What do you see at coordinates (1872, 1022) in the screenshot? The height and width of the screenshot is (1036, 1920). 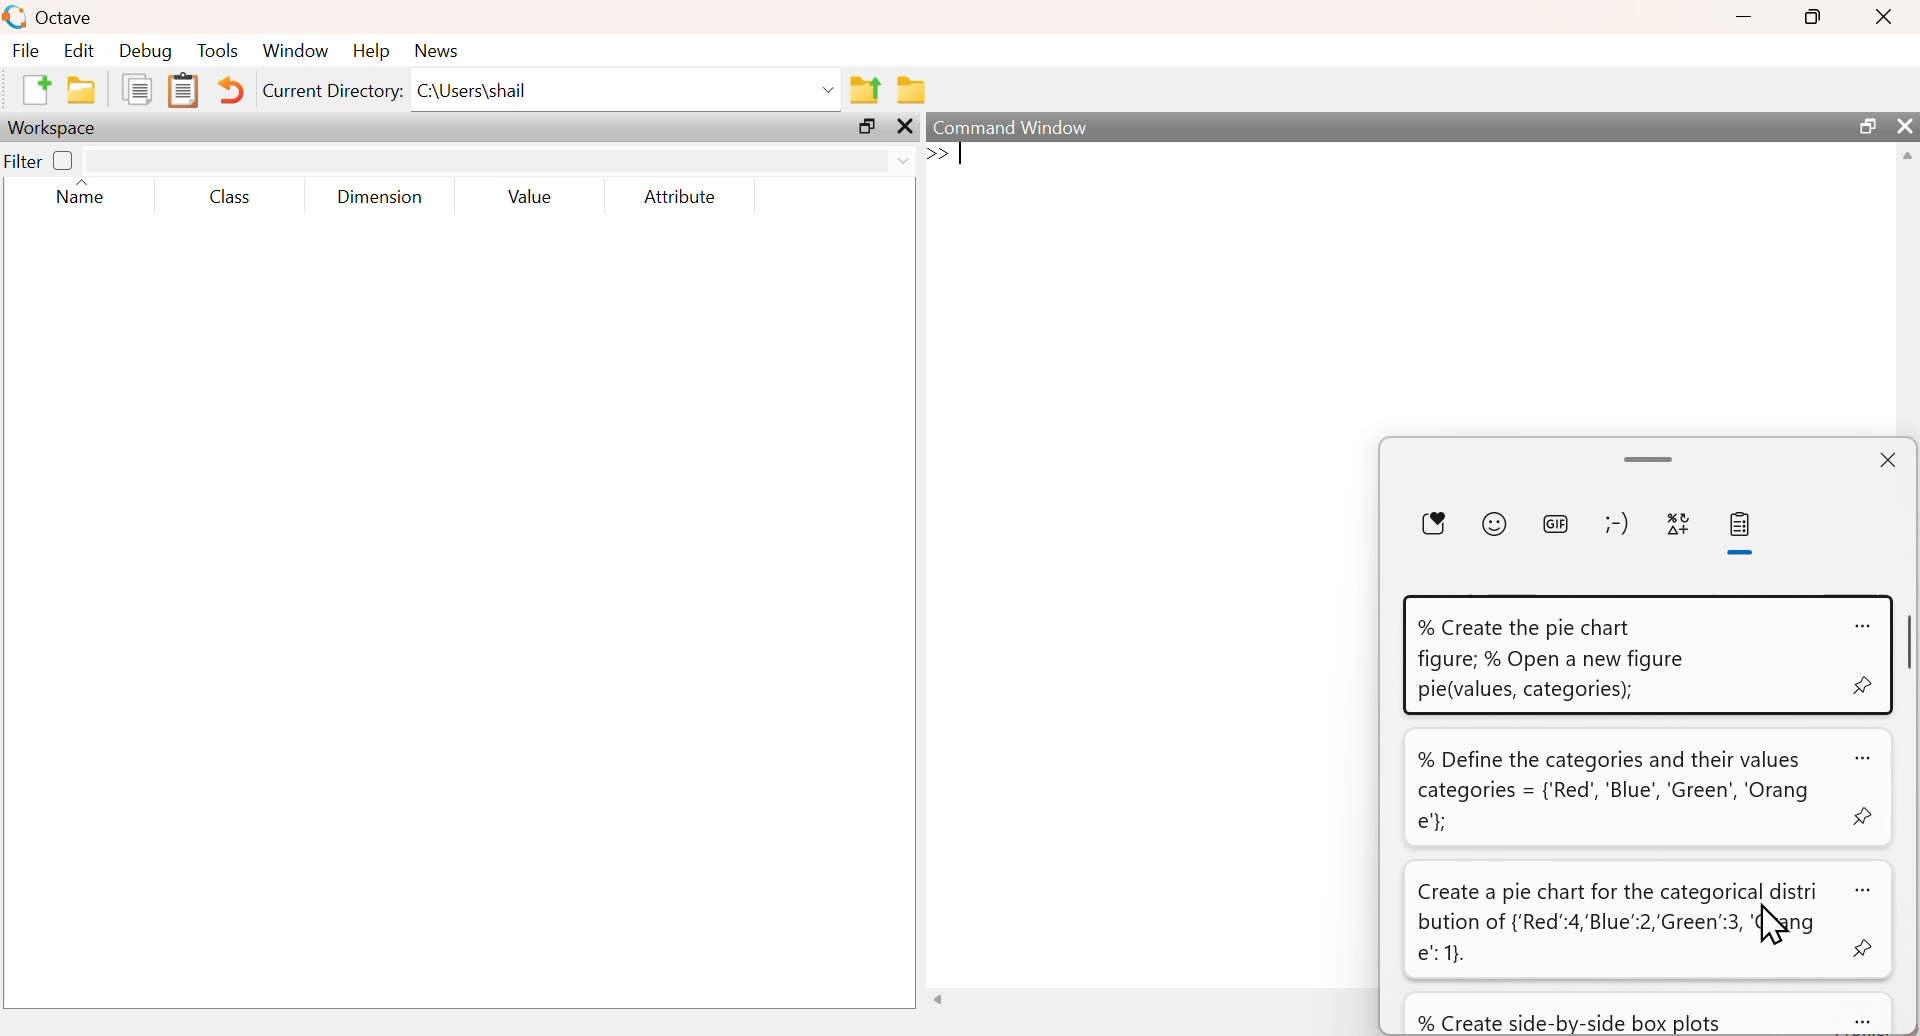 I see `more options` at bounding box center [1872, 1022].